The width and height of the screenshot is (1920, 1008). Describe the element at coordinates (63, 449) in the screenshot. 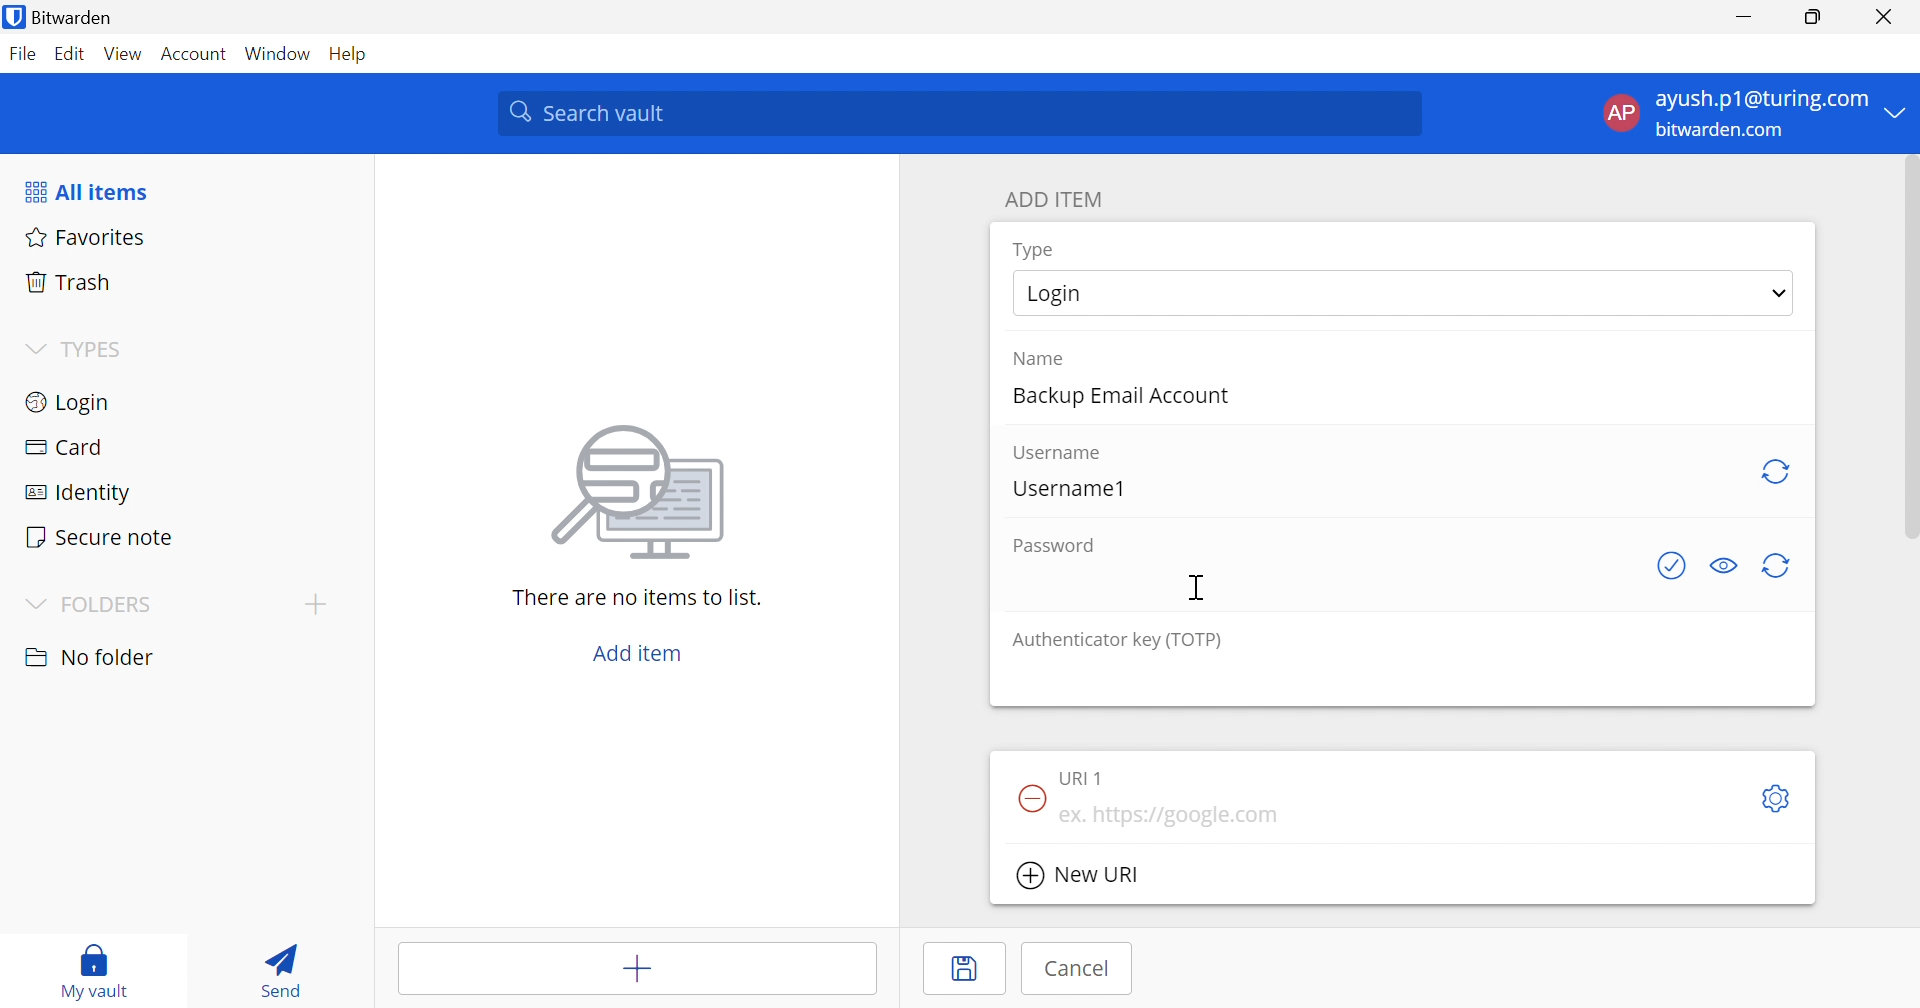

I see `Card` at that location.